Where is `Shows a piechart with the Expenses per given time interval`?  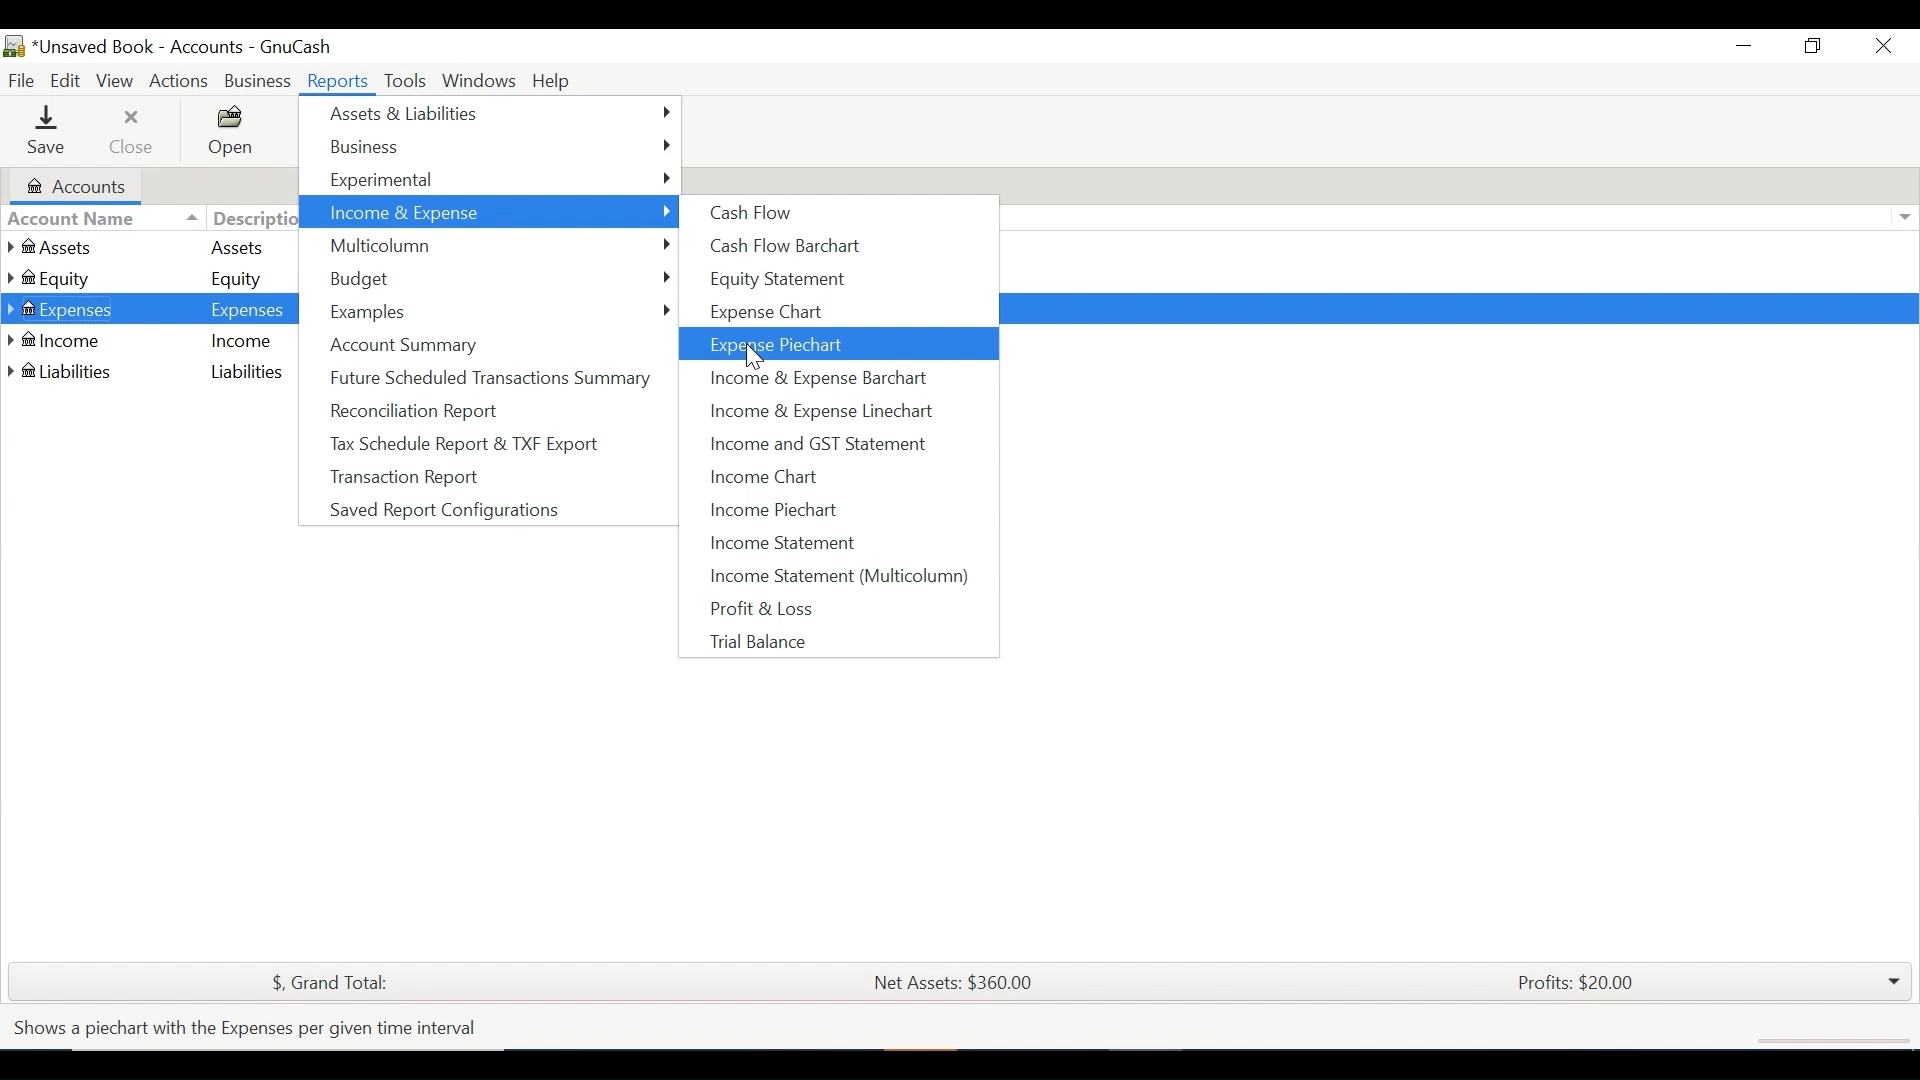
Shows a piechart with the Expenses per given time interval is located at coordinates (258, 1031).